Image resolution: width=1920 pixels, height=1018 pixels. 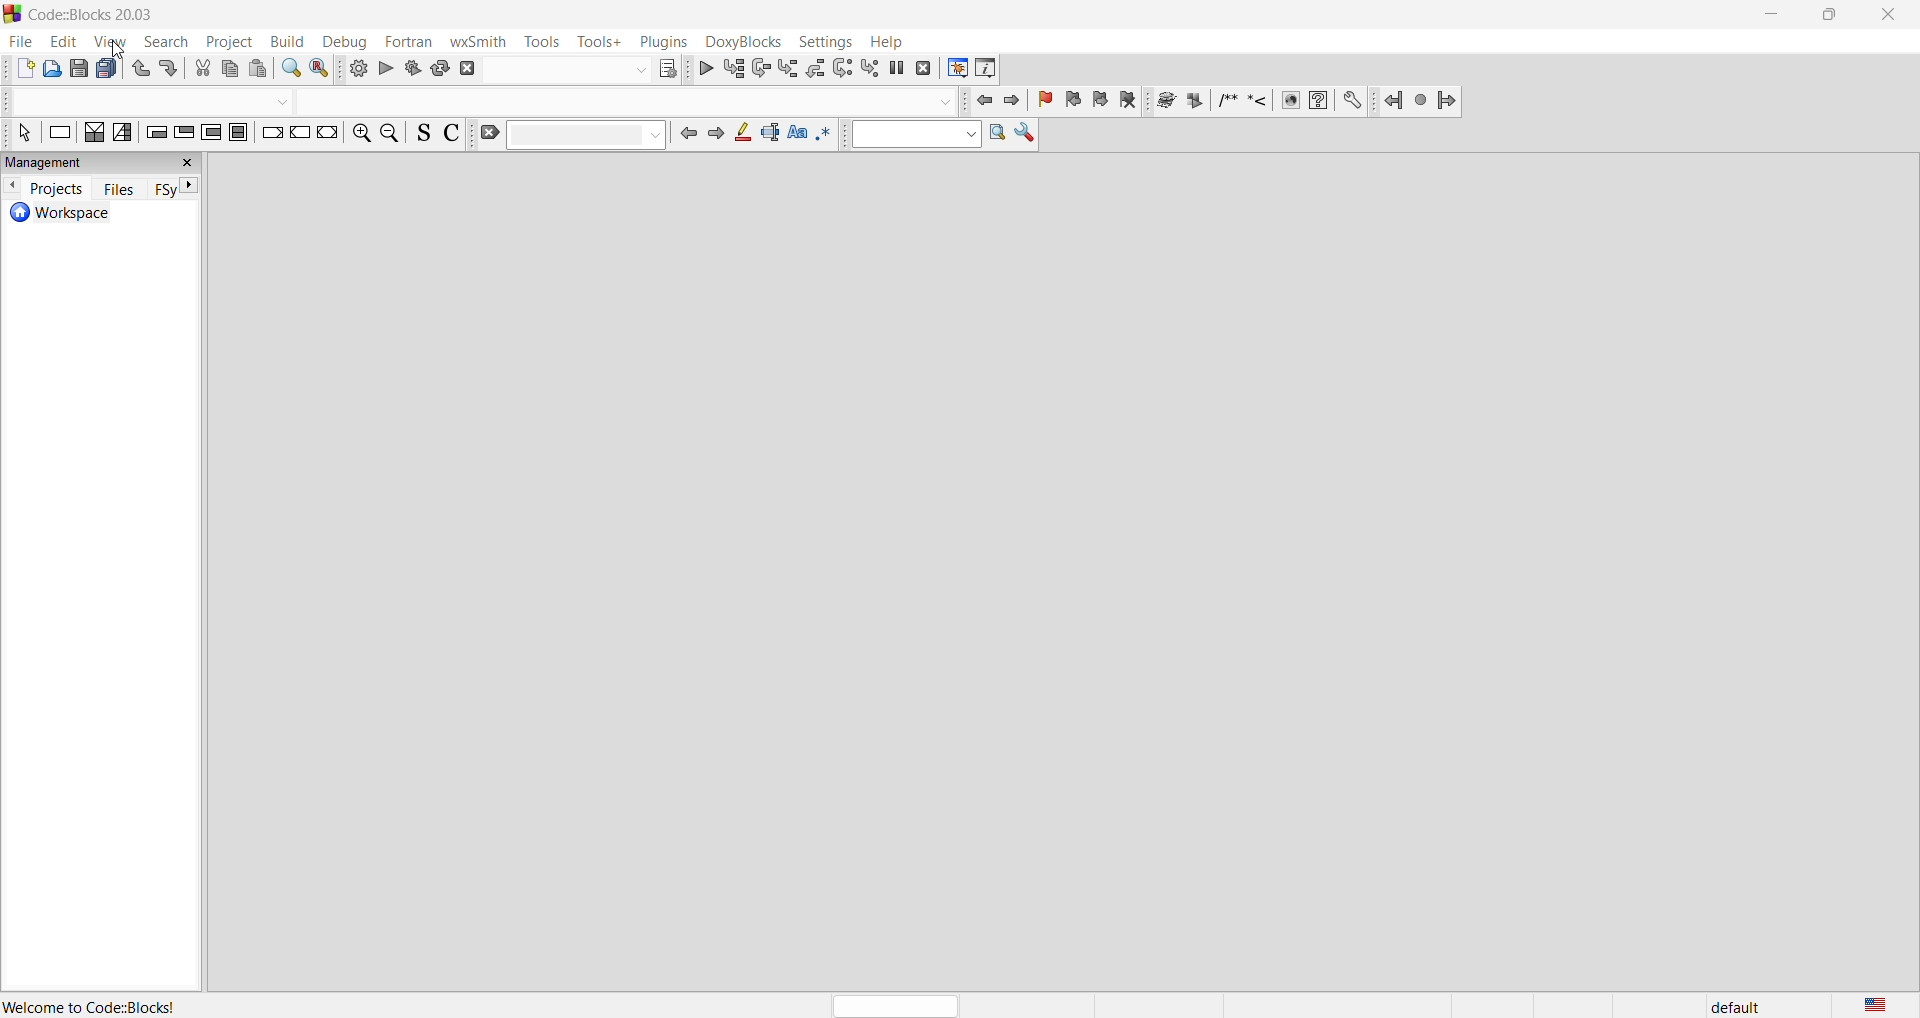 I want to click on undo, so click(x=141, y=69).